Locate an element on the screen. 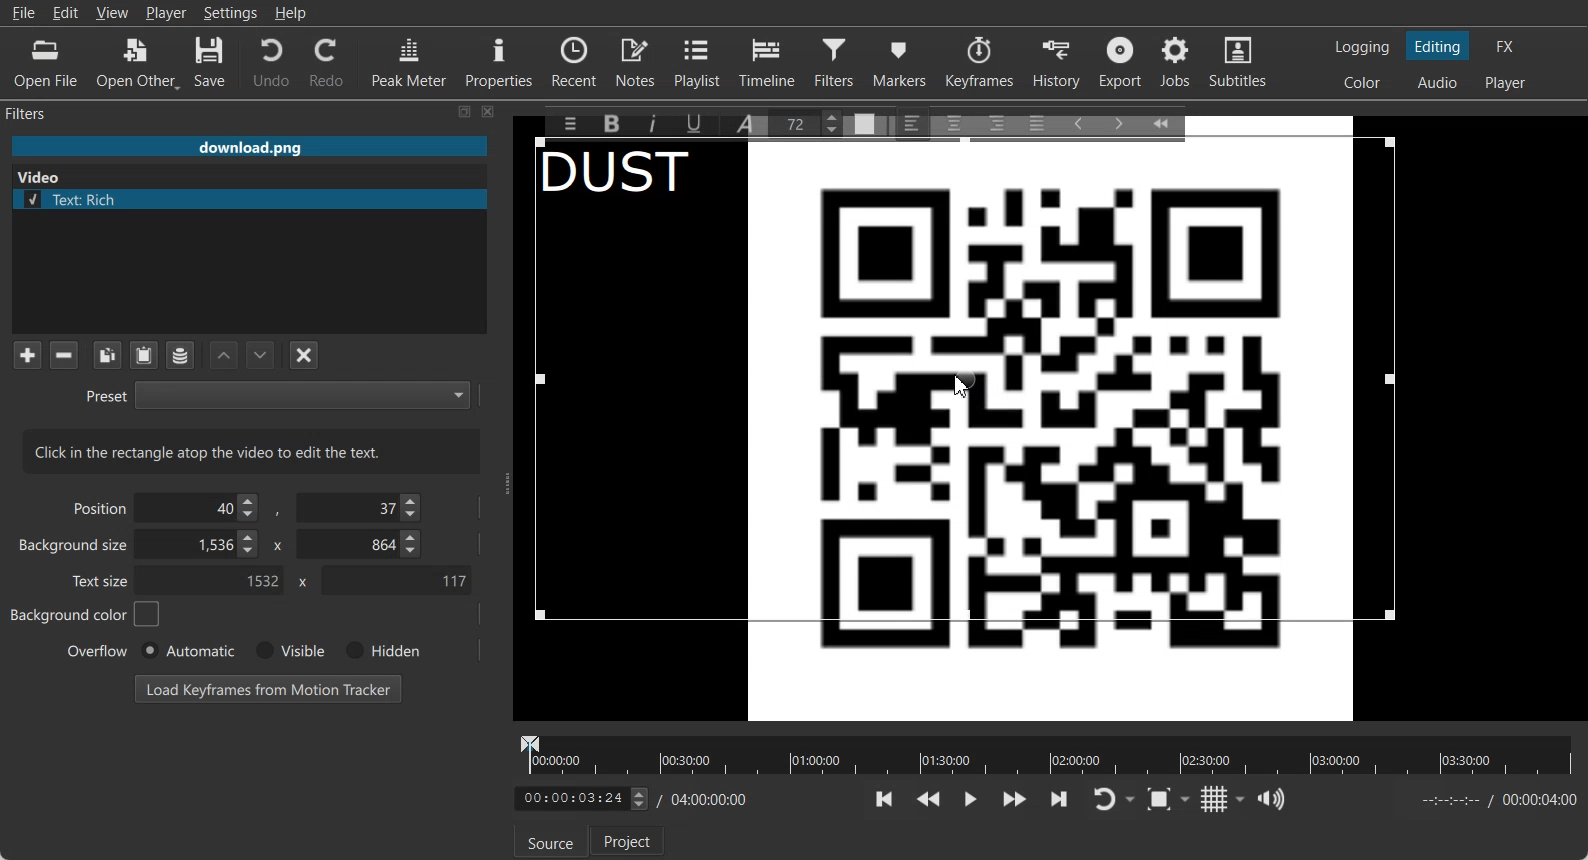 The width and height of the screenshot is (1588, 860). History is located at coordinates (1059, 62).